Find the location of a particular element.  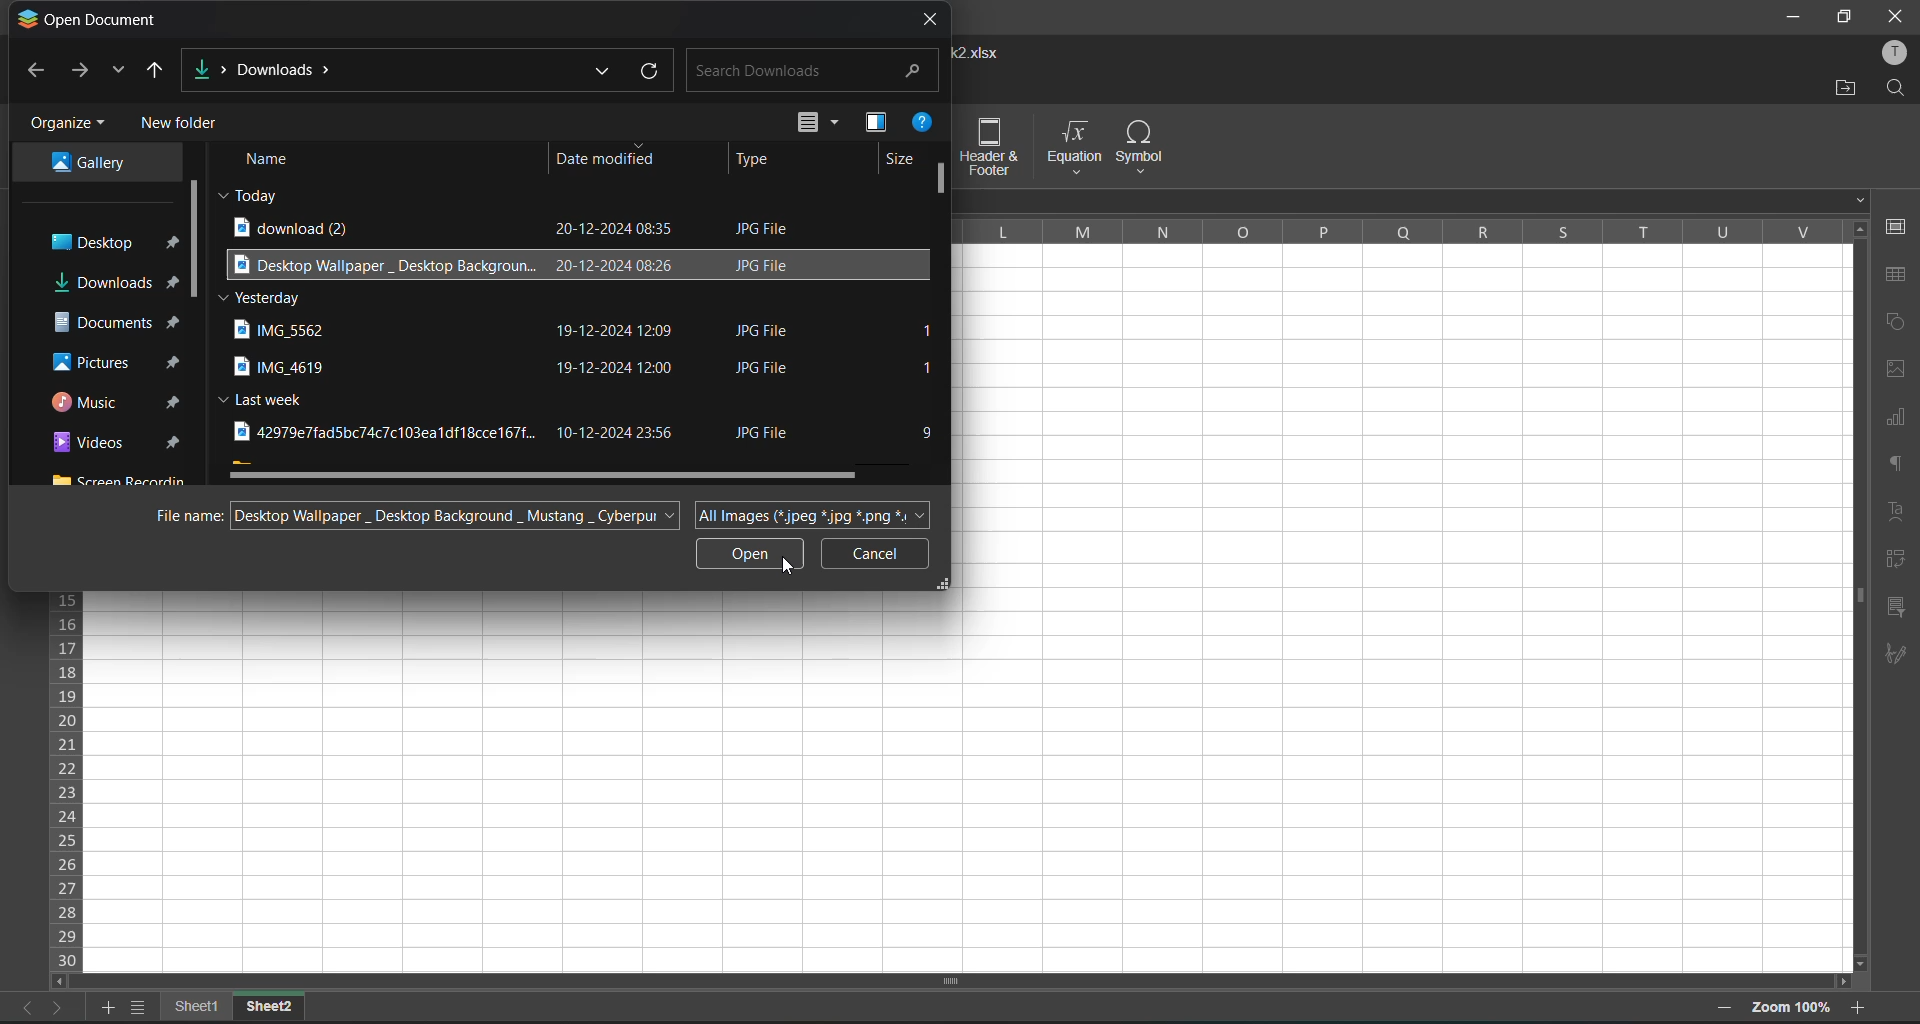

type is located at coordinates (756, 160).